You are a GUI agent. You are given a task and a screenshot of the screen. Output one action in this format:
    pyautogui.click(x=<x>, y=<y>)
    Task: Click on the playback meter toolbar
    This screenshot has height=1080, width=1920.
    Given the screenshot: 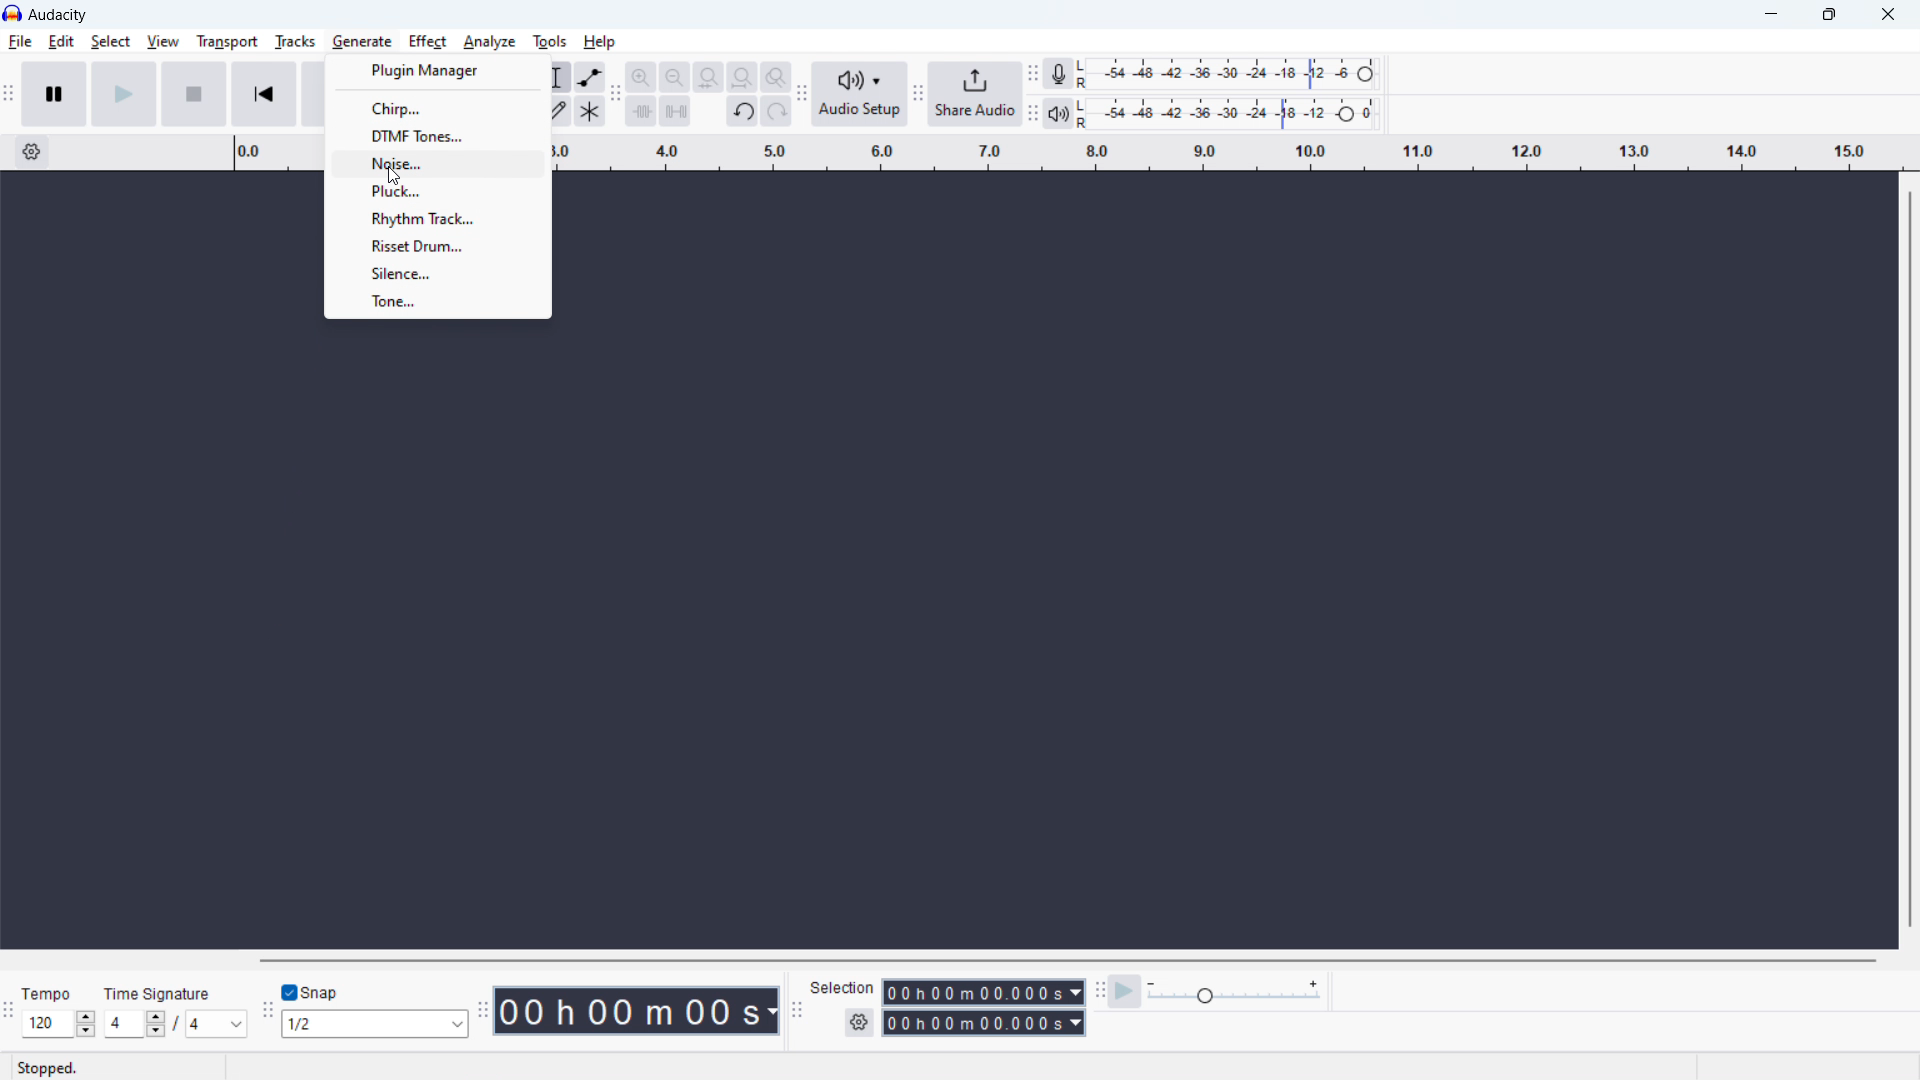 What is the action you would take?
    pyautogui.click(x=1031, y=114)
    